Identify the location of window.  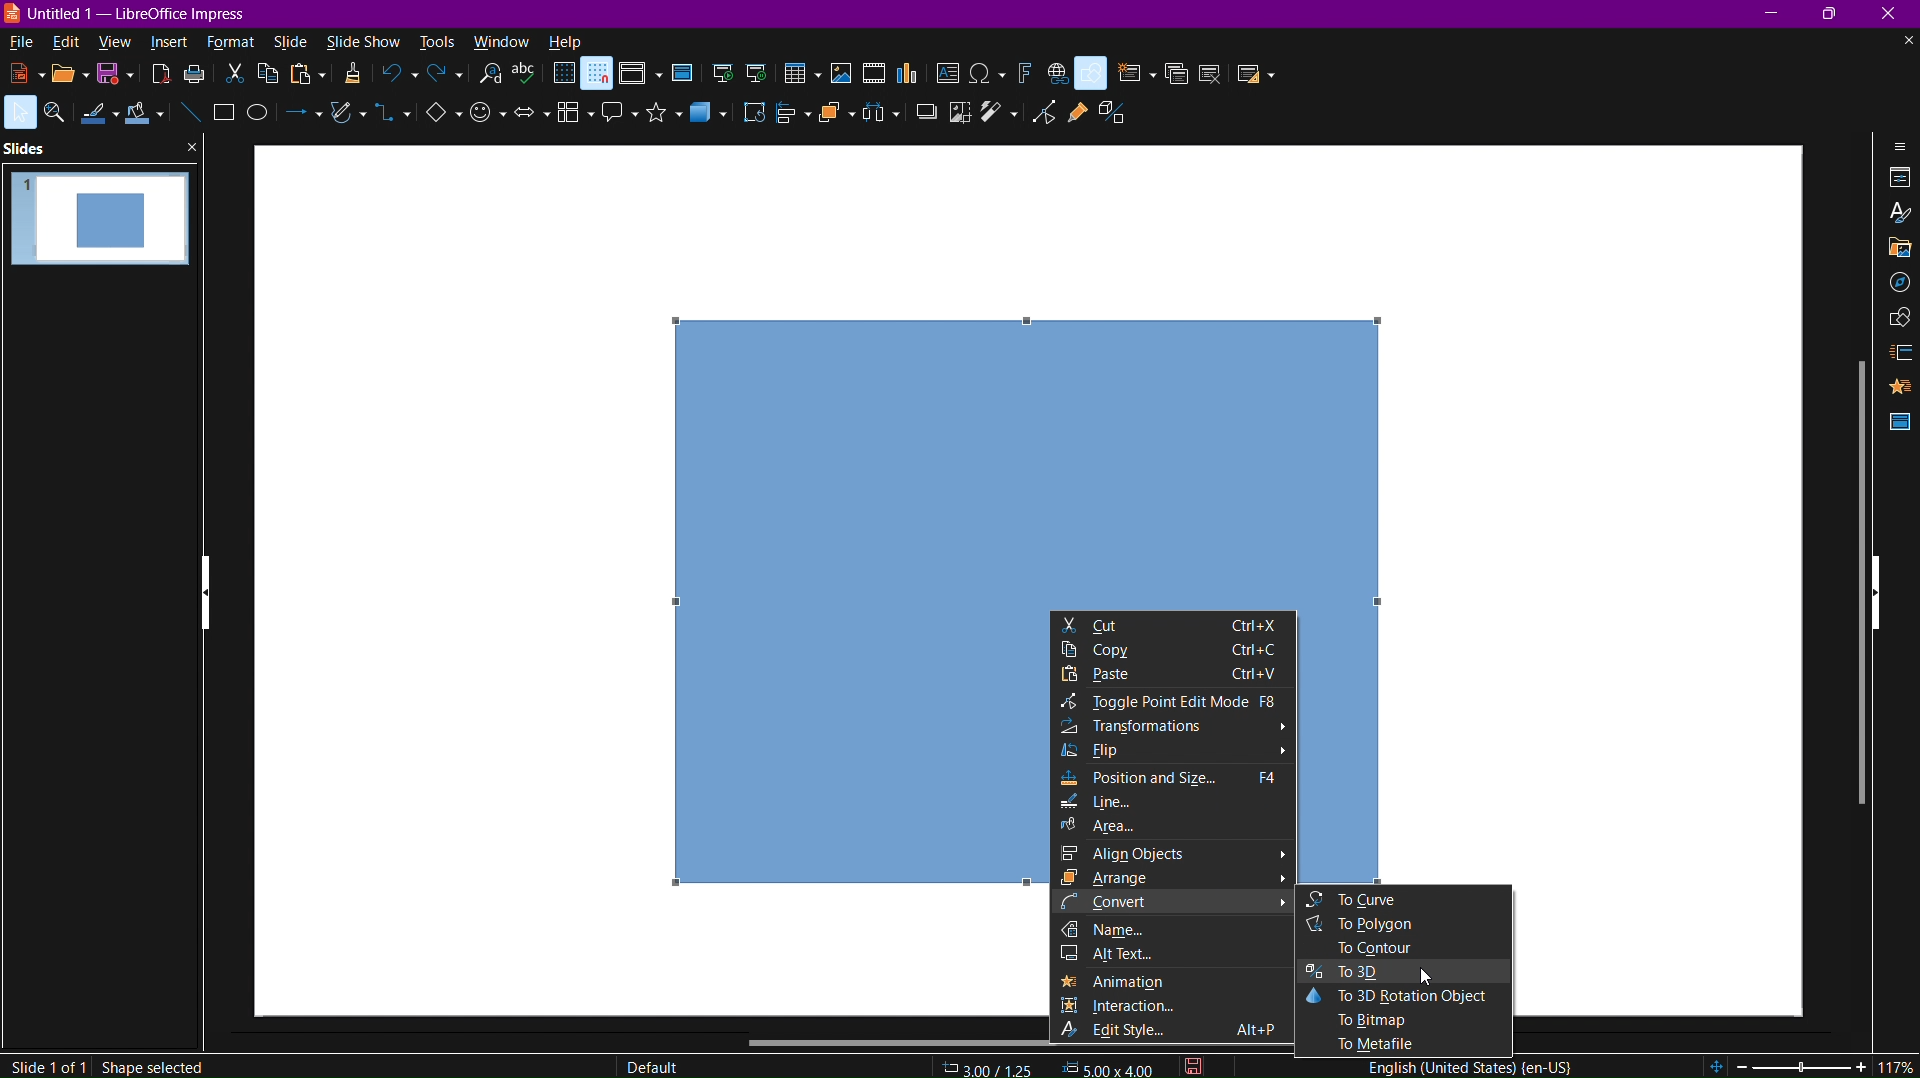
(500, 39).